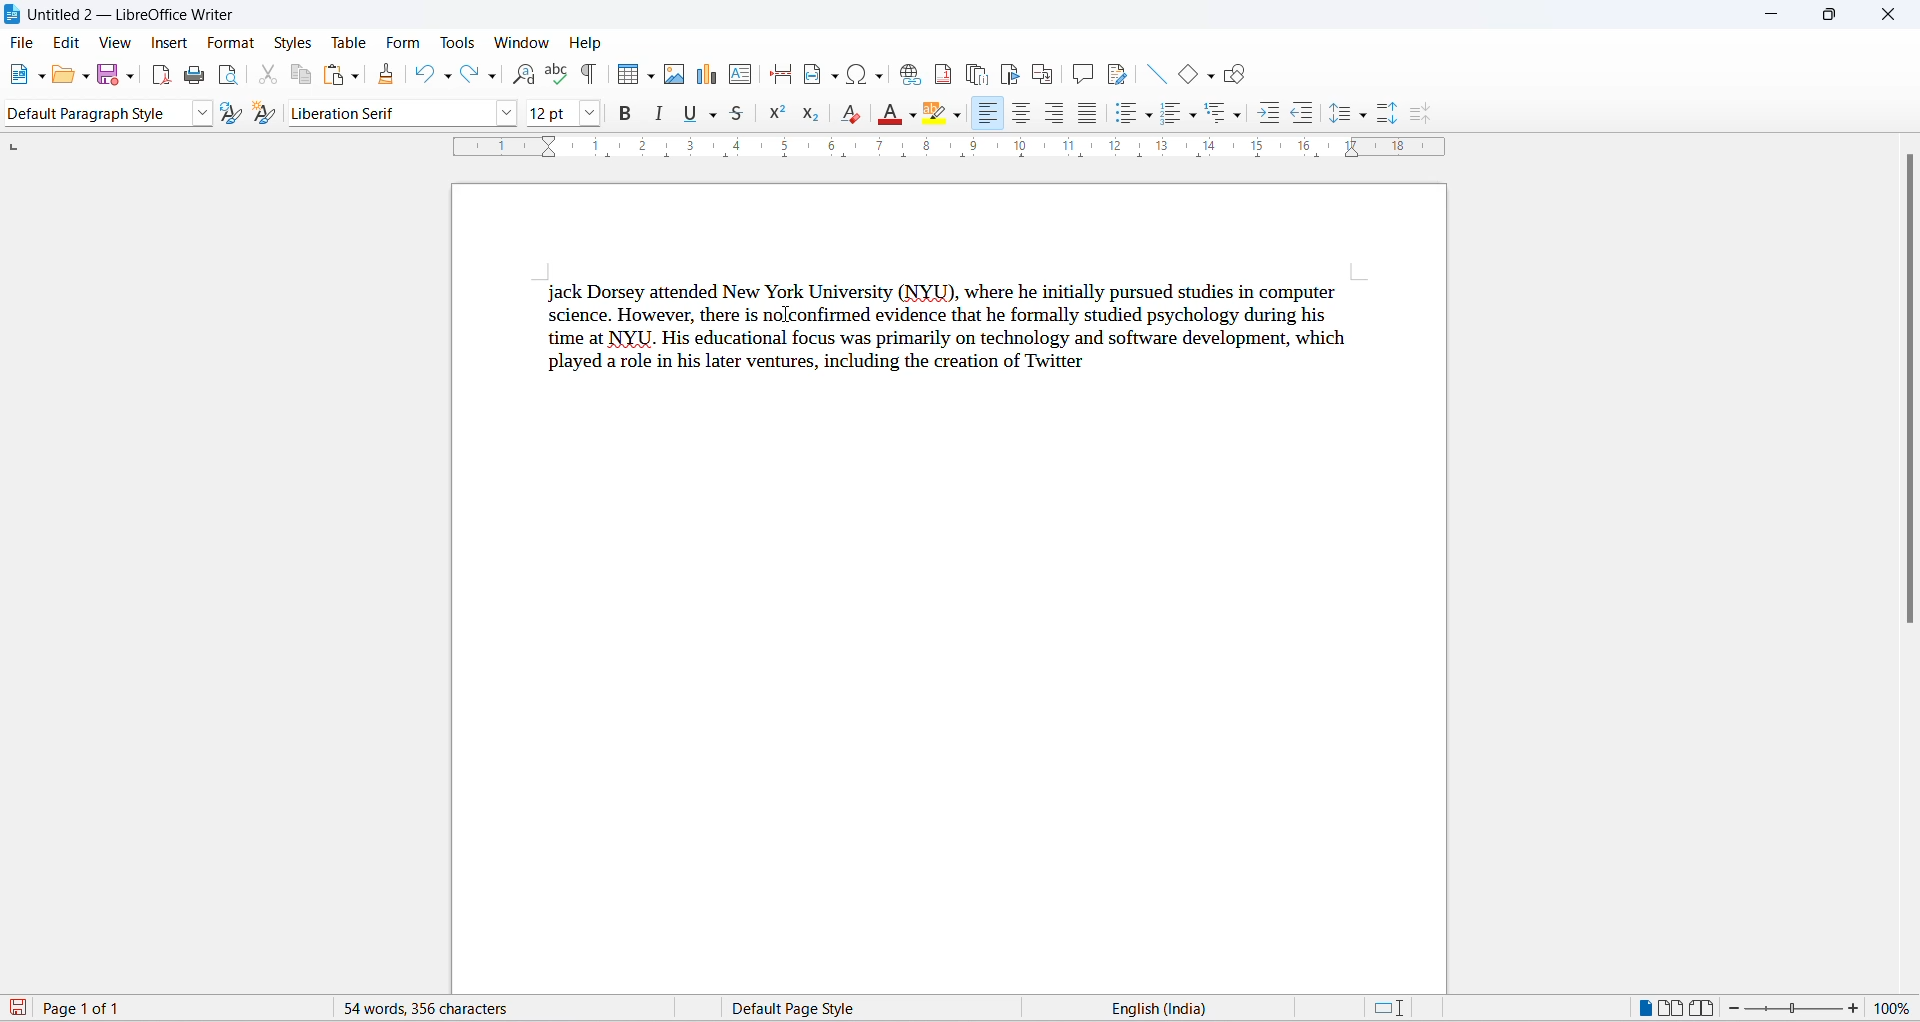  I want to click on font color options, so click(908, 115).